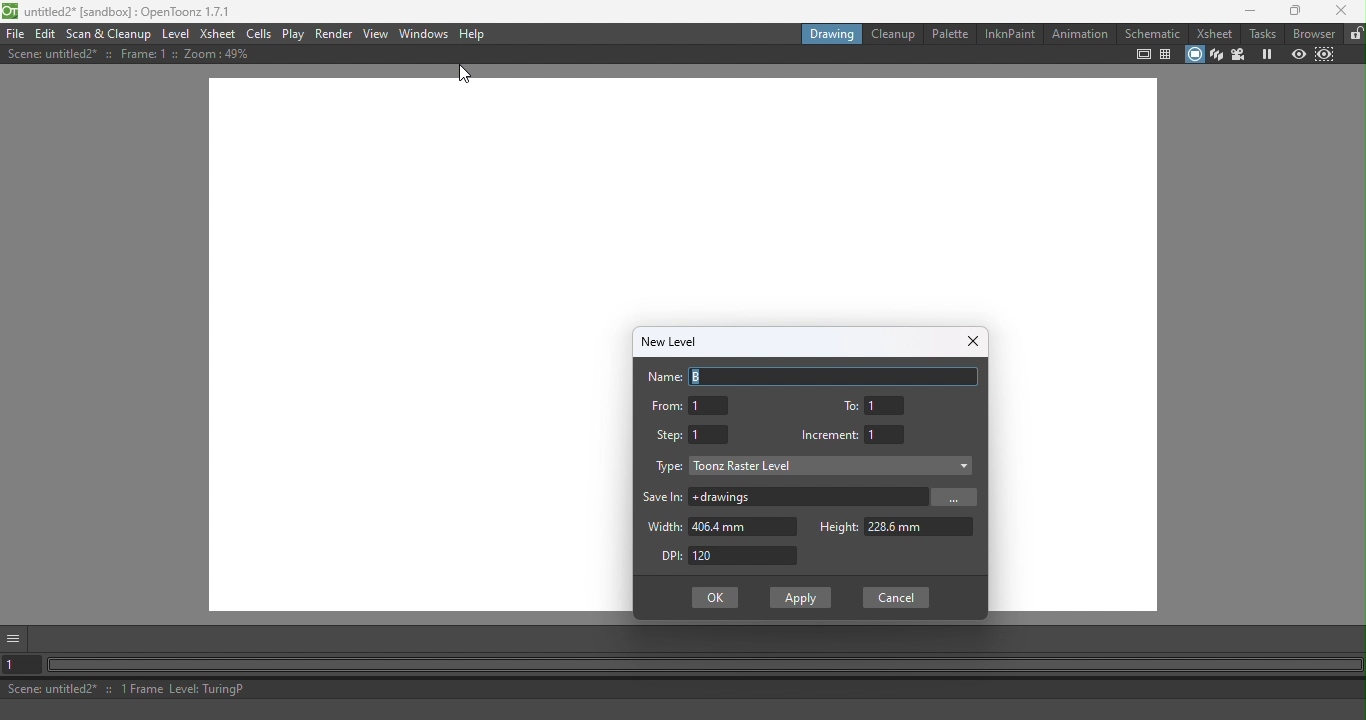 This screenshot has height=720, width=1366. What do you see at coordinates (1007, 36) in the screenshot?
I see `InknPaint` at bounding box center [1007, 36].